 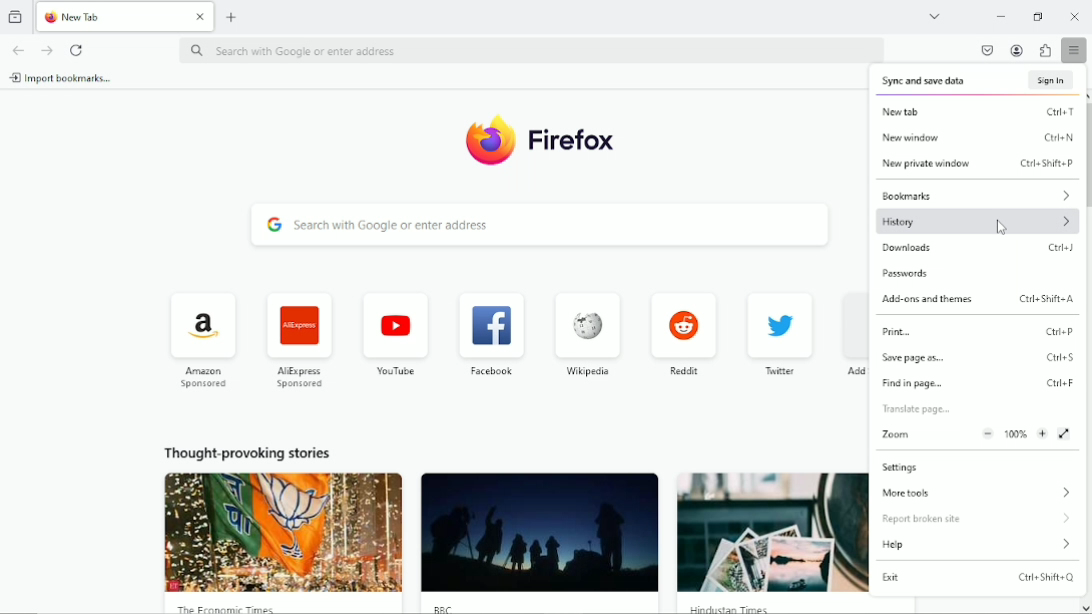 I want to click on Help >, so click(x=981, y=544).